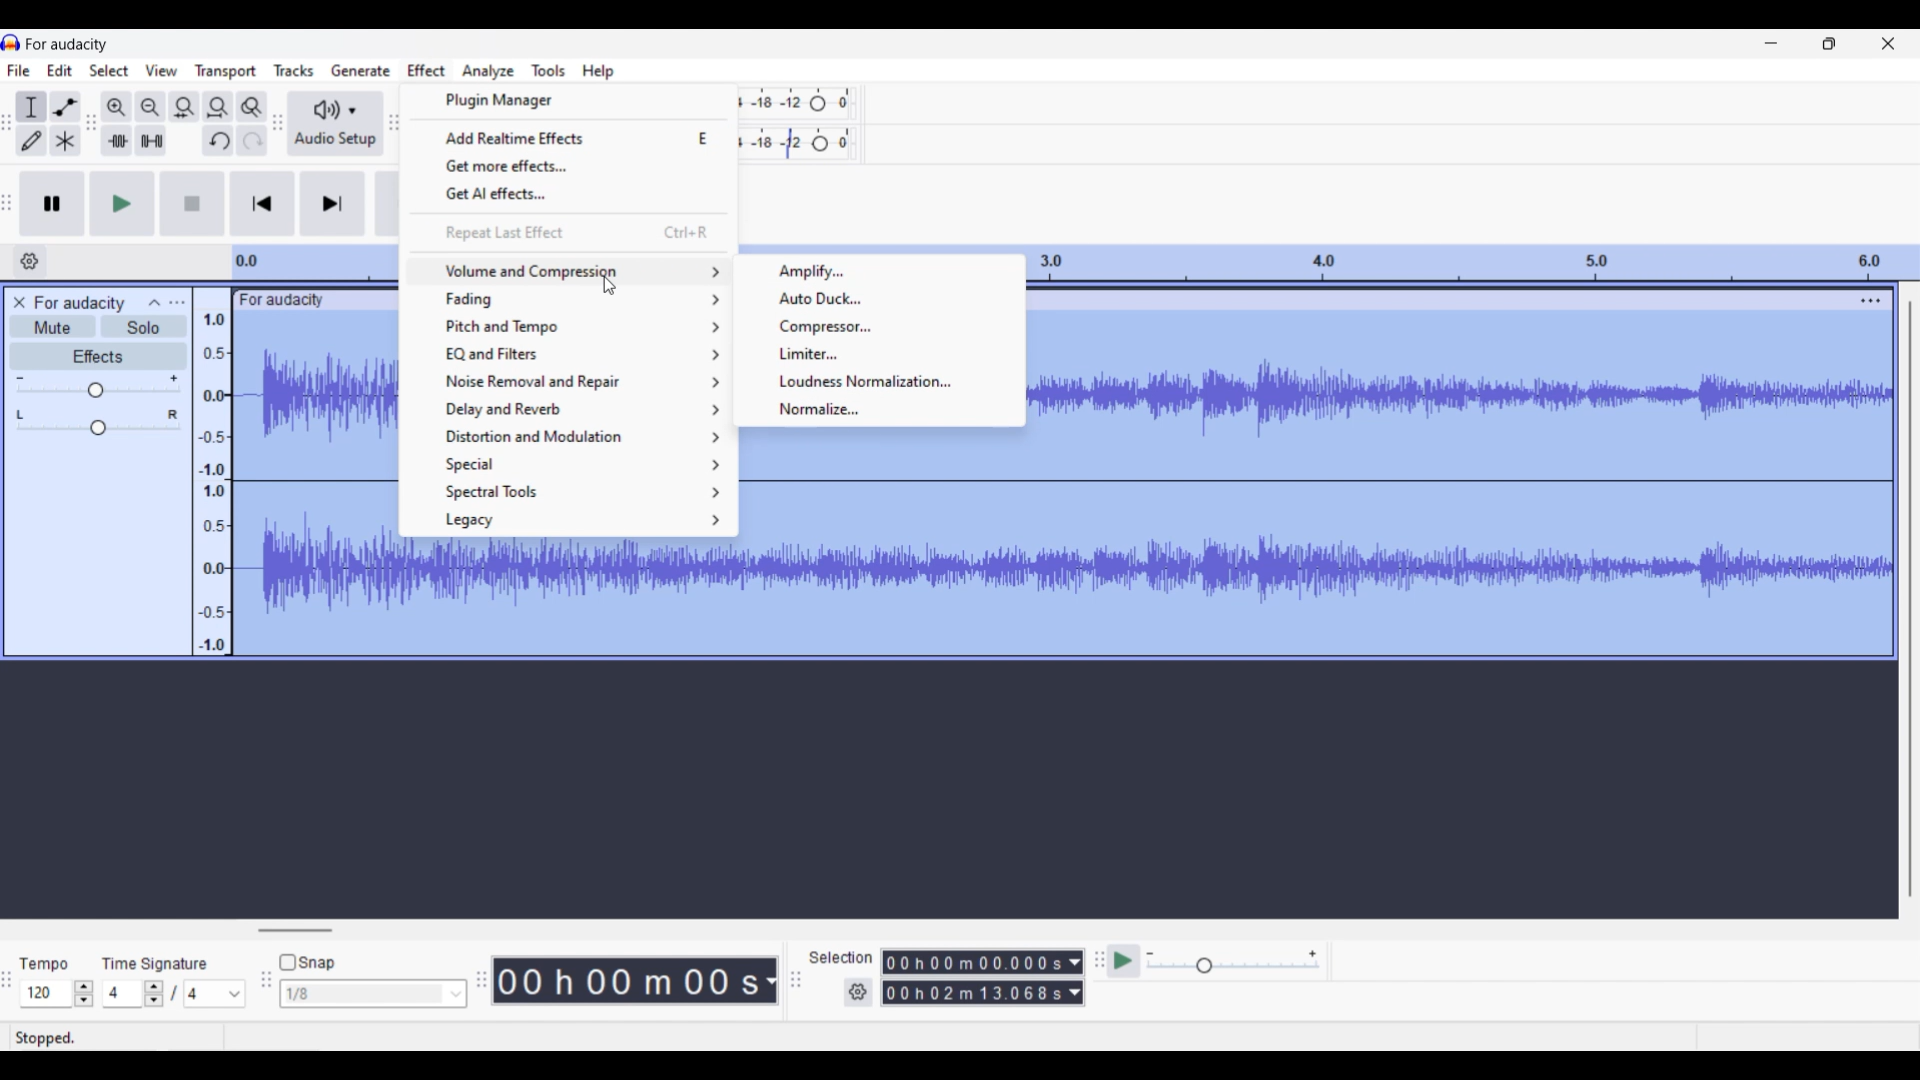  What do you see at coordinates (1479, 484) in the screenshot?
I see `Track highlighted after selection` at bounding box center [1479, 484].